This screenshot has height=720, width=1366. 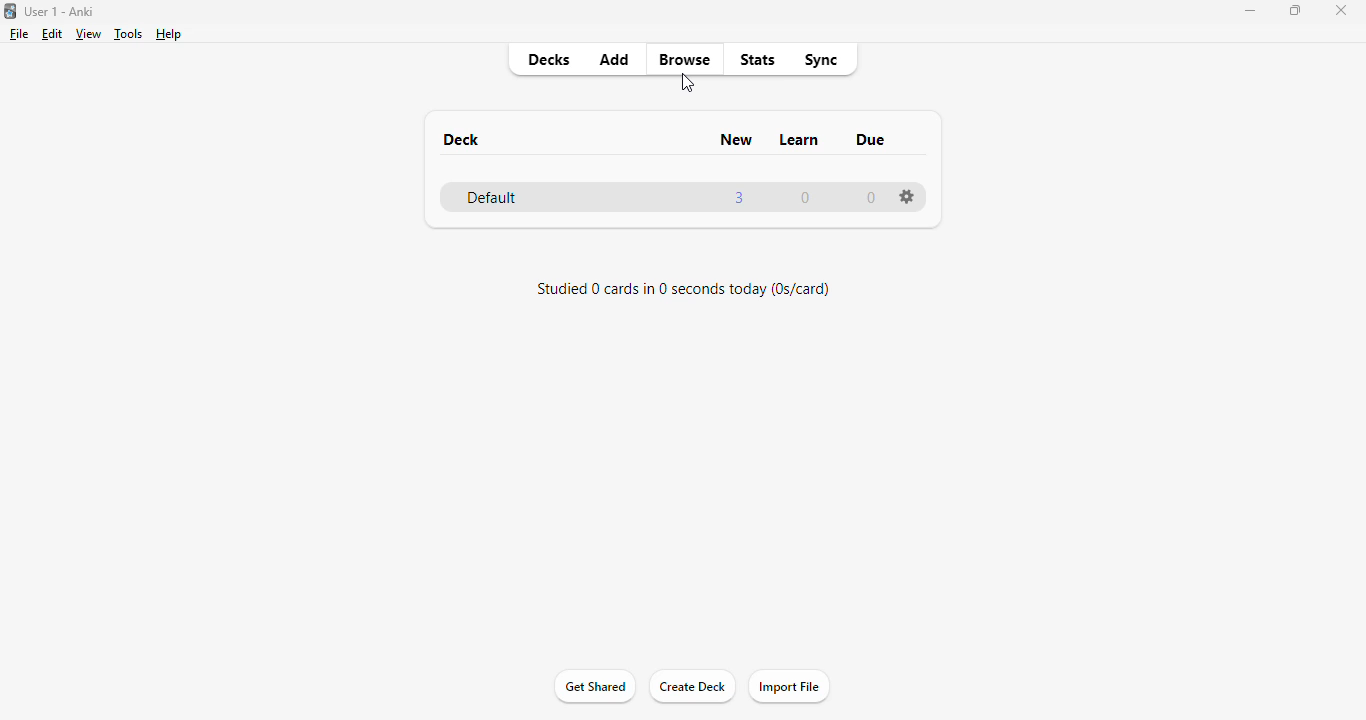 I want to click on studied 0 cards in 0 seconds today (0s/card), so click(x=682, y=291).